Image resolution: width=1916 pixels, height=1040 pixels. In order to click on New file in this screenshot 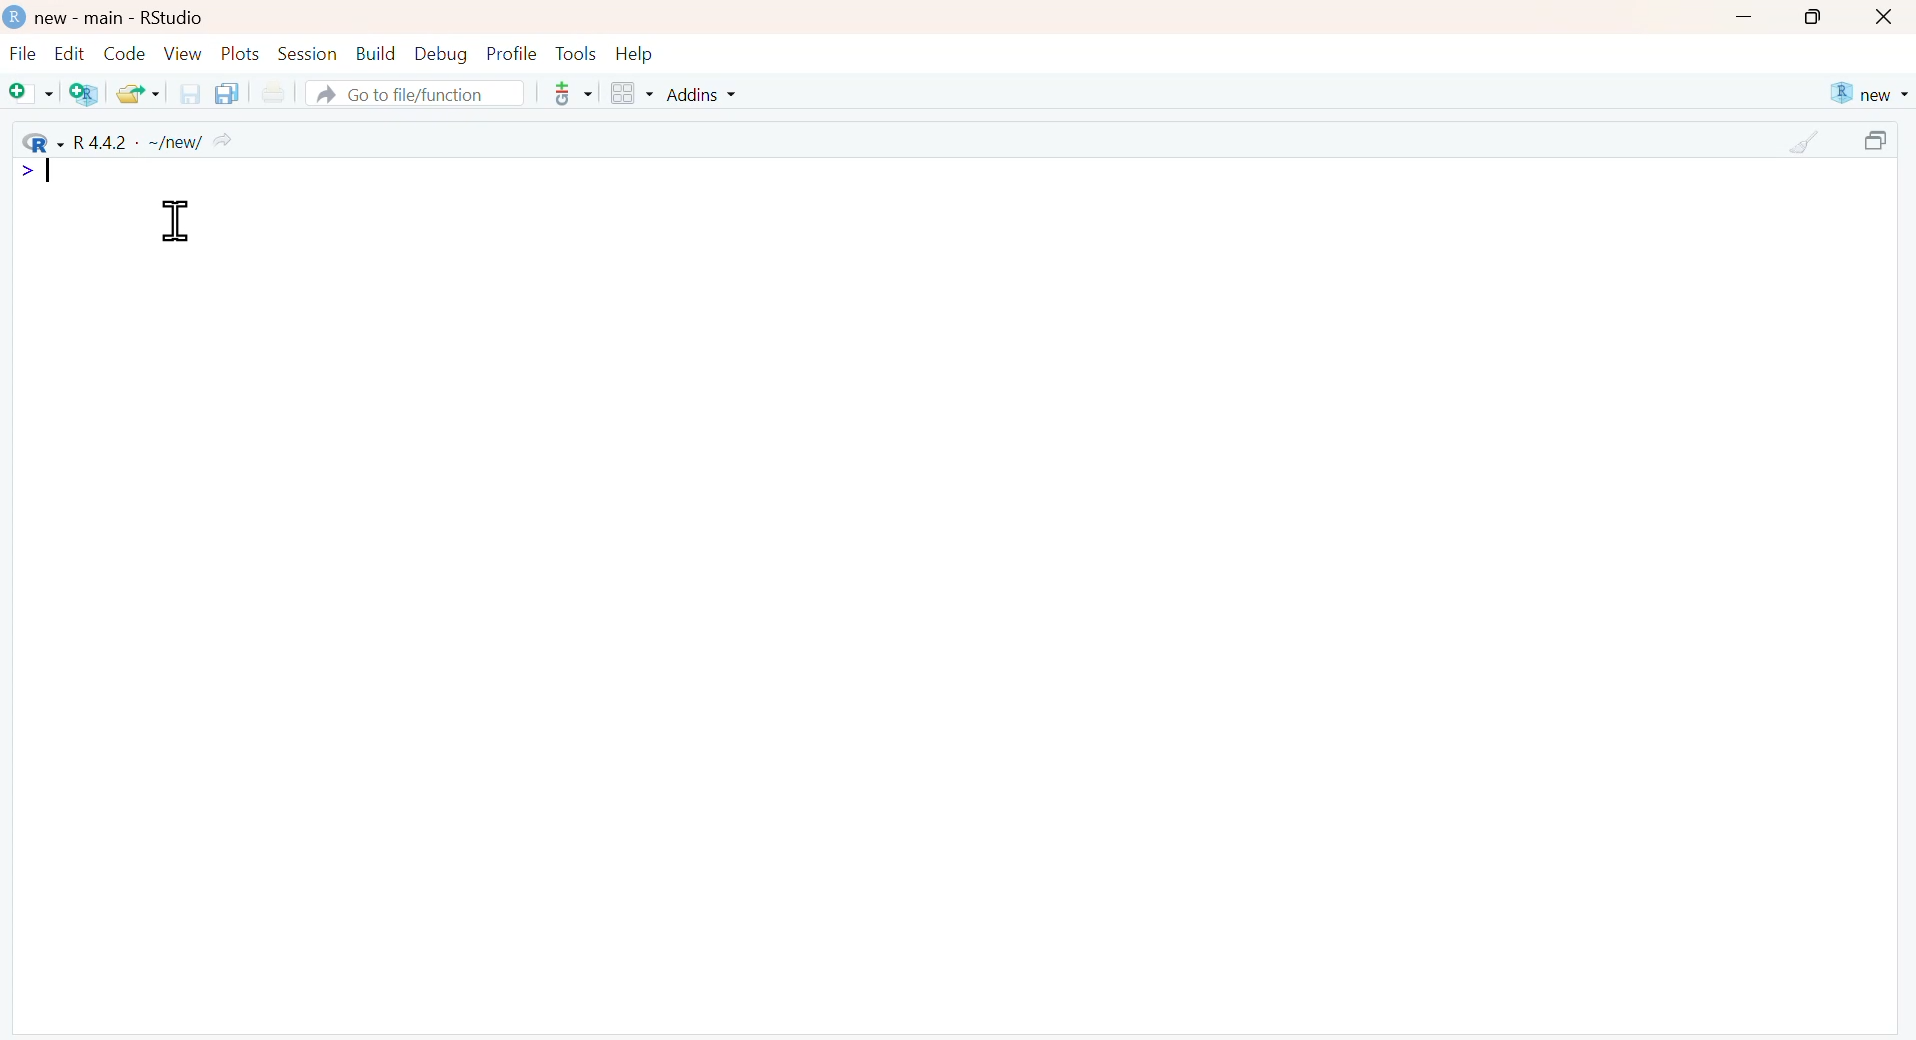, I will do `click(32, 95)`.